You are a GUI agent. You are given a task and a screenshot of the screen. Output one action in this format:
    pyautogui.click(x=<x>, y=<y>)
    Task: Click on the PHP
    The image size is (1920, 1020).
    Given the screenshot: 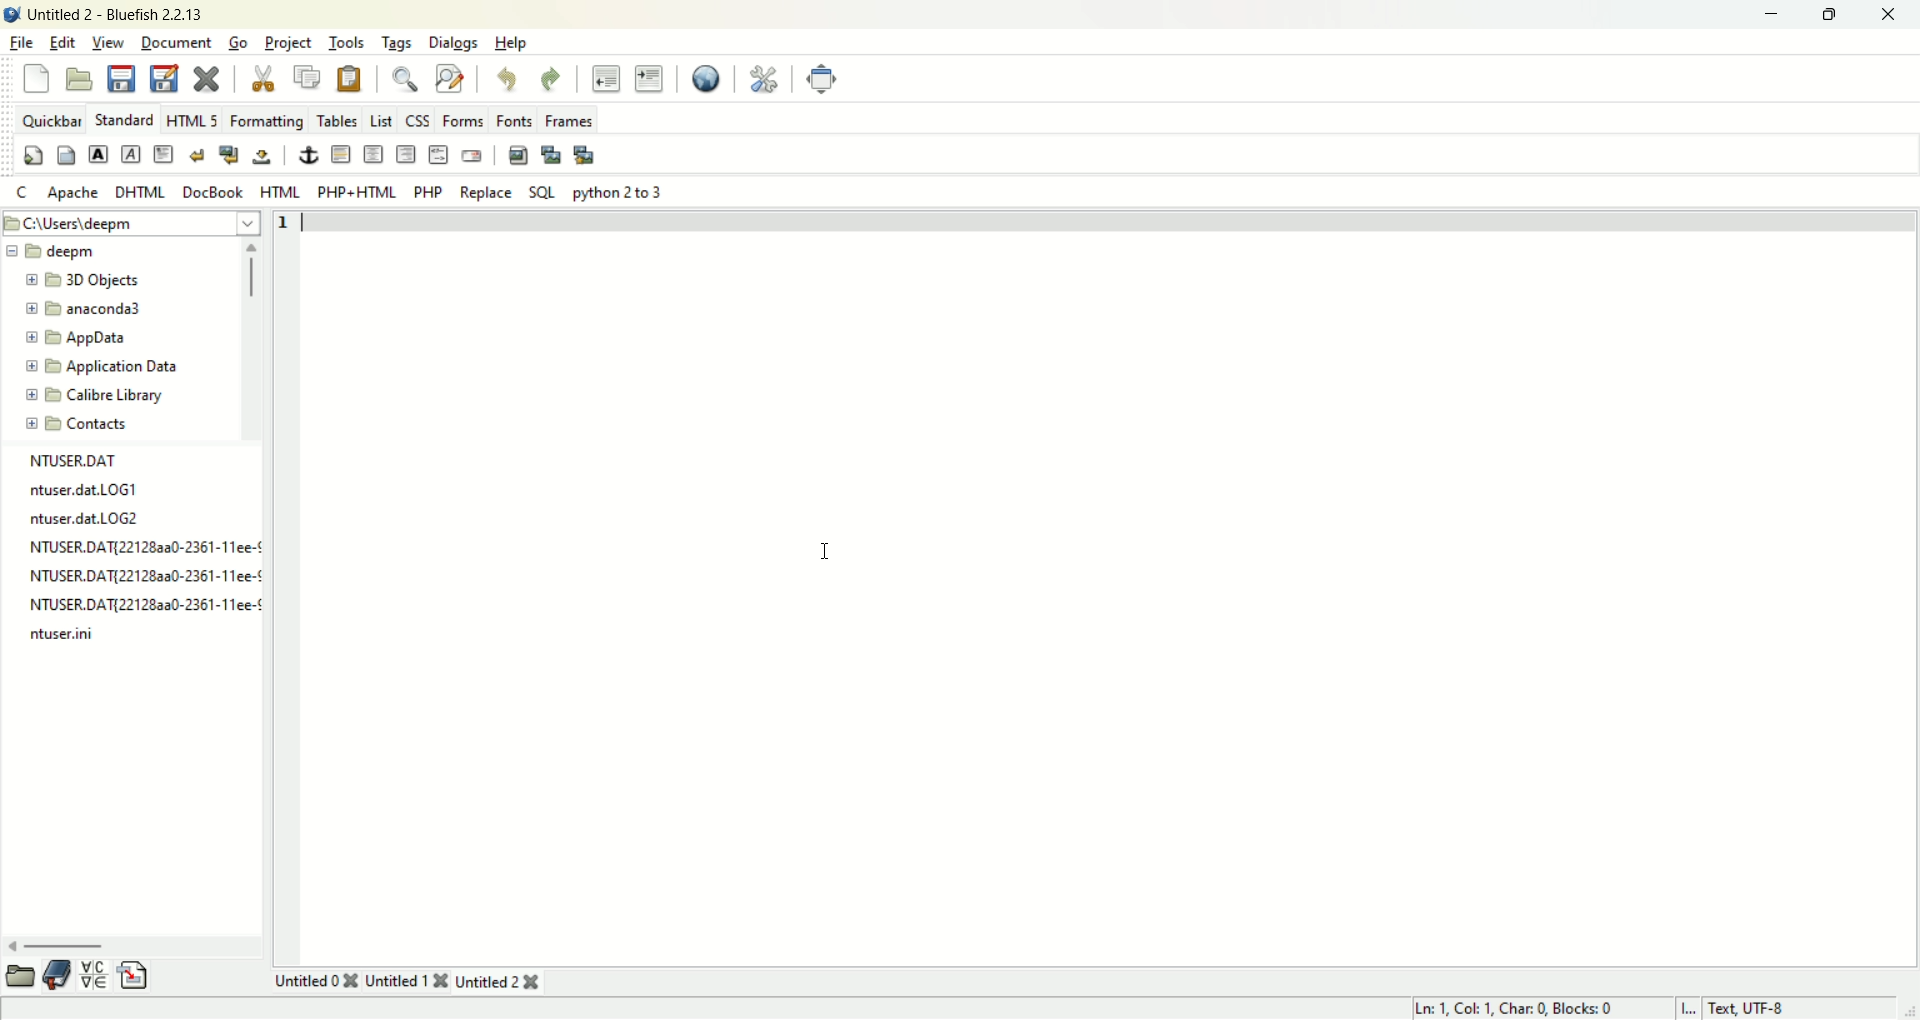 What is the action you would take?
    pyautogui.click(x=428, y=192)
    